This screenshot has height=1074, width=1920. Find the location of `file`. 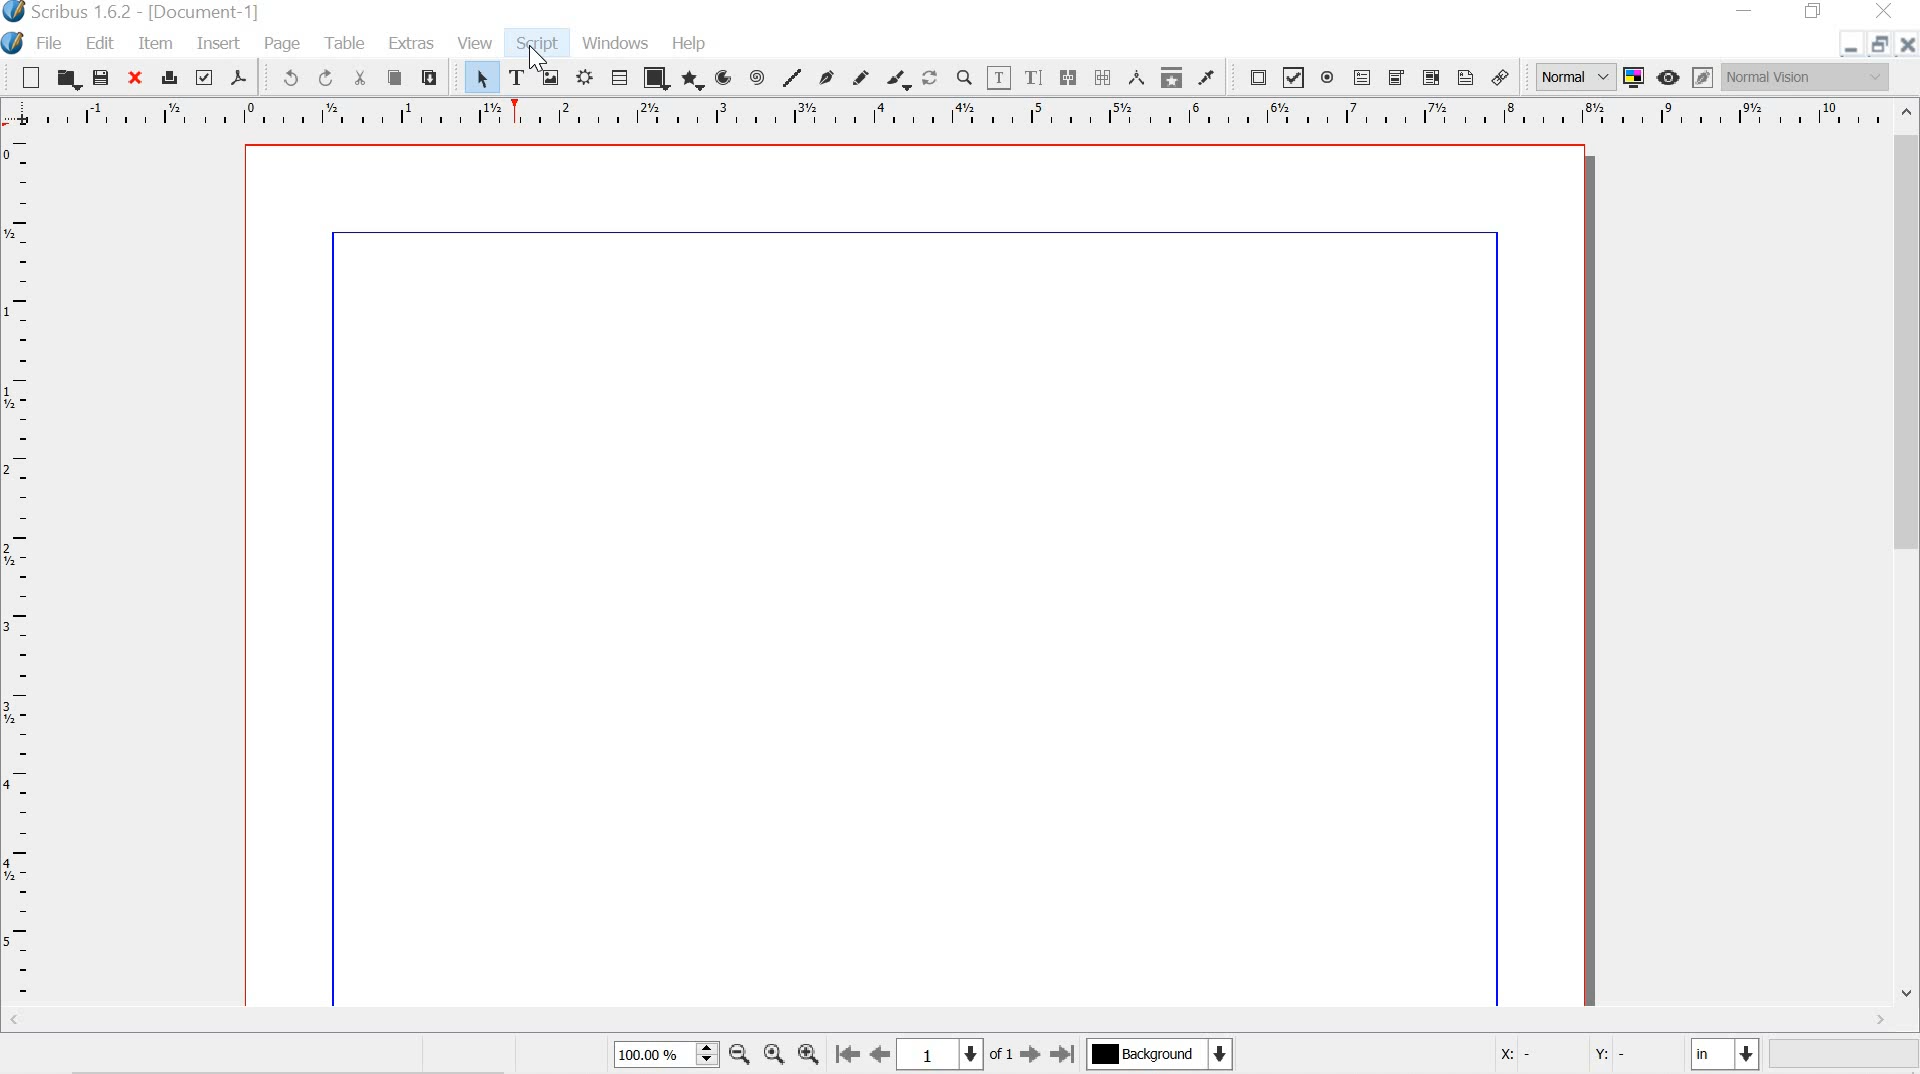

file is located at coordinates (51, 45).